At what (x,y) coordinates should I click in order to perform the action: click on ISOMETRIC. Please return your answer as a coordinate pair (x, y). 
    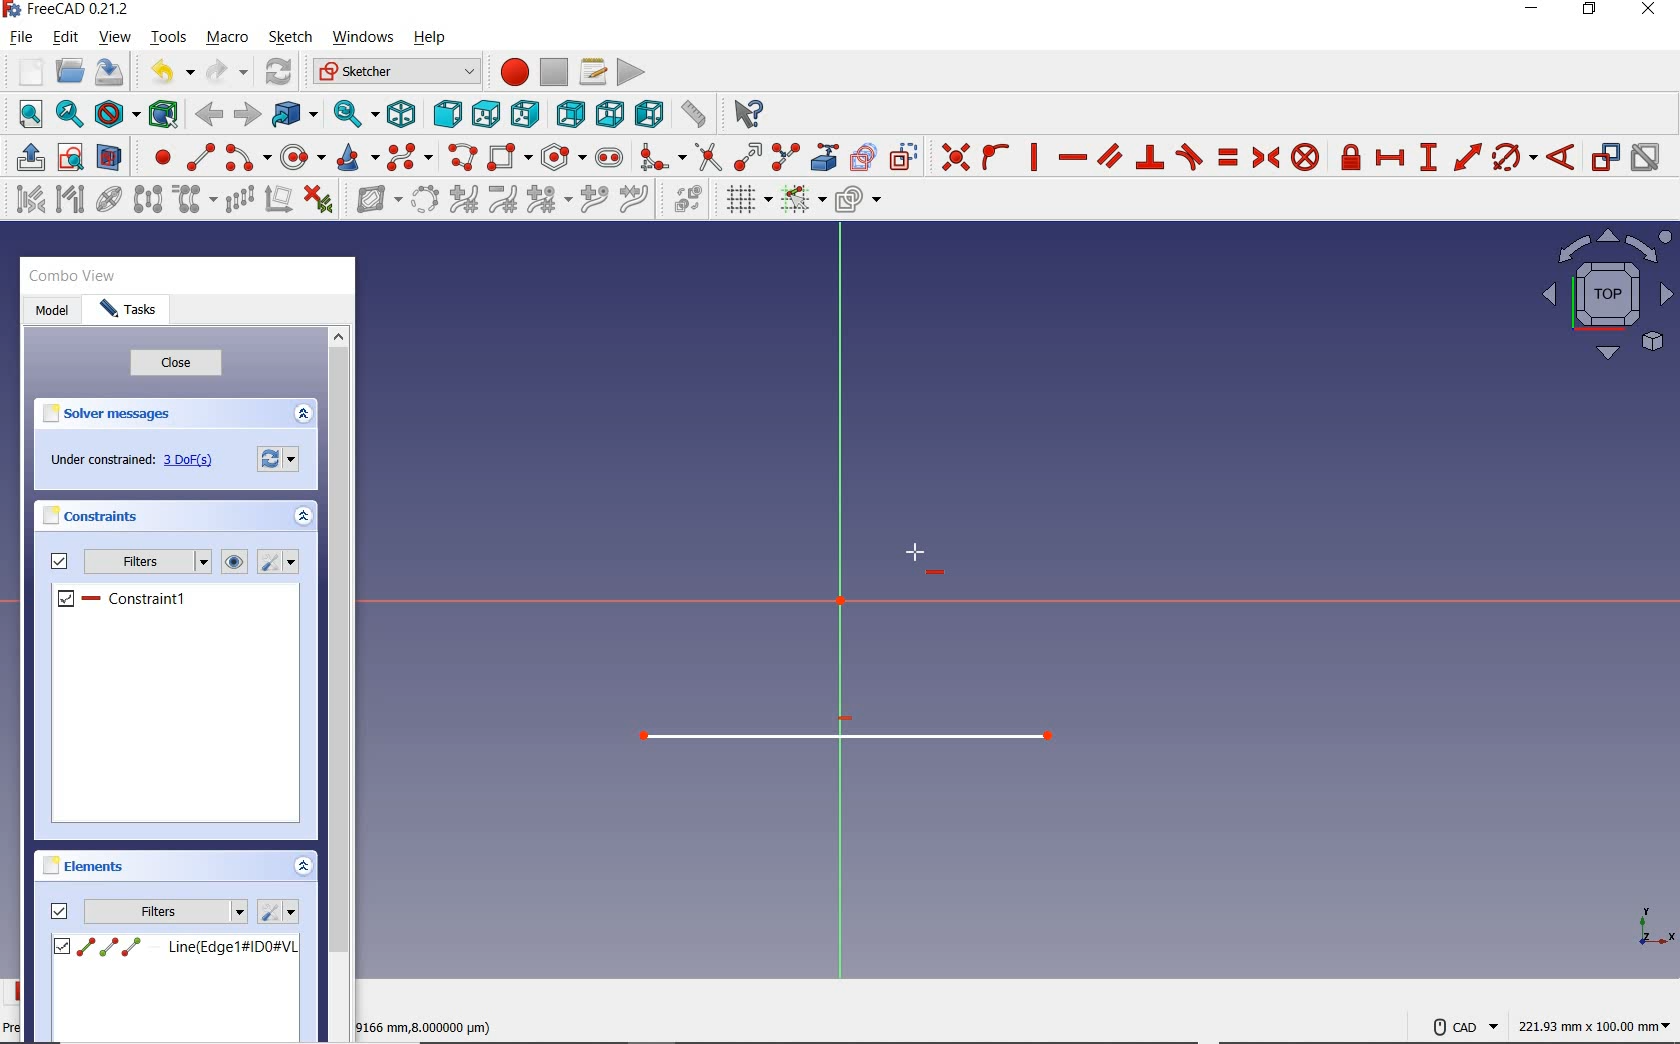
    Looking at the image, I should click on (404, 112).